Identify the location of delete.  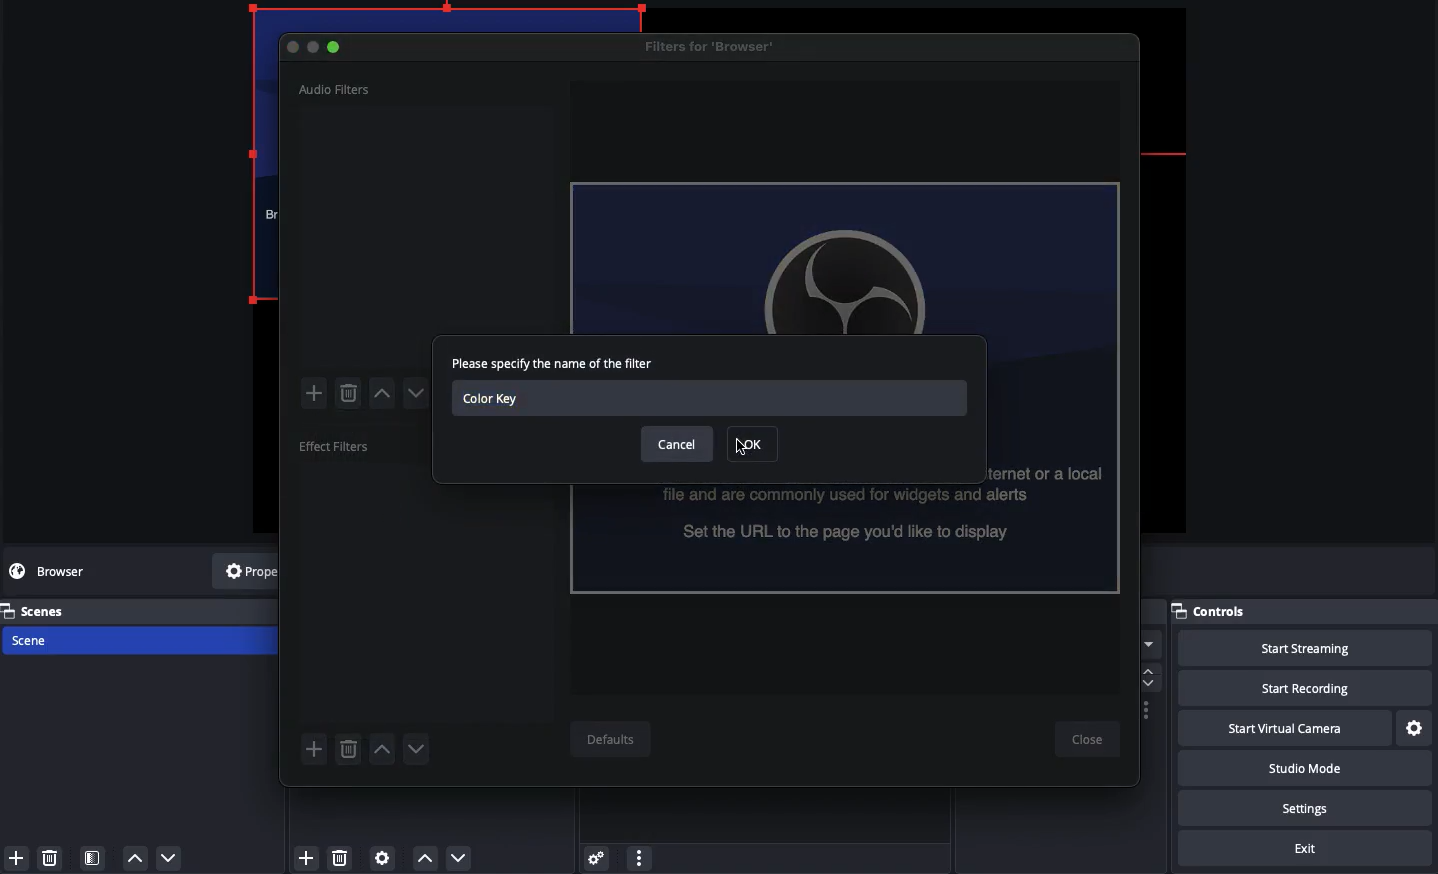
(347, 394).